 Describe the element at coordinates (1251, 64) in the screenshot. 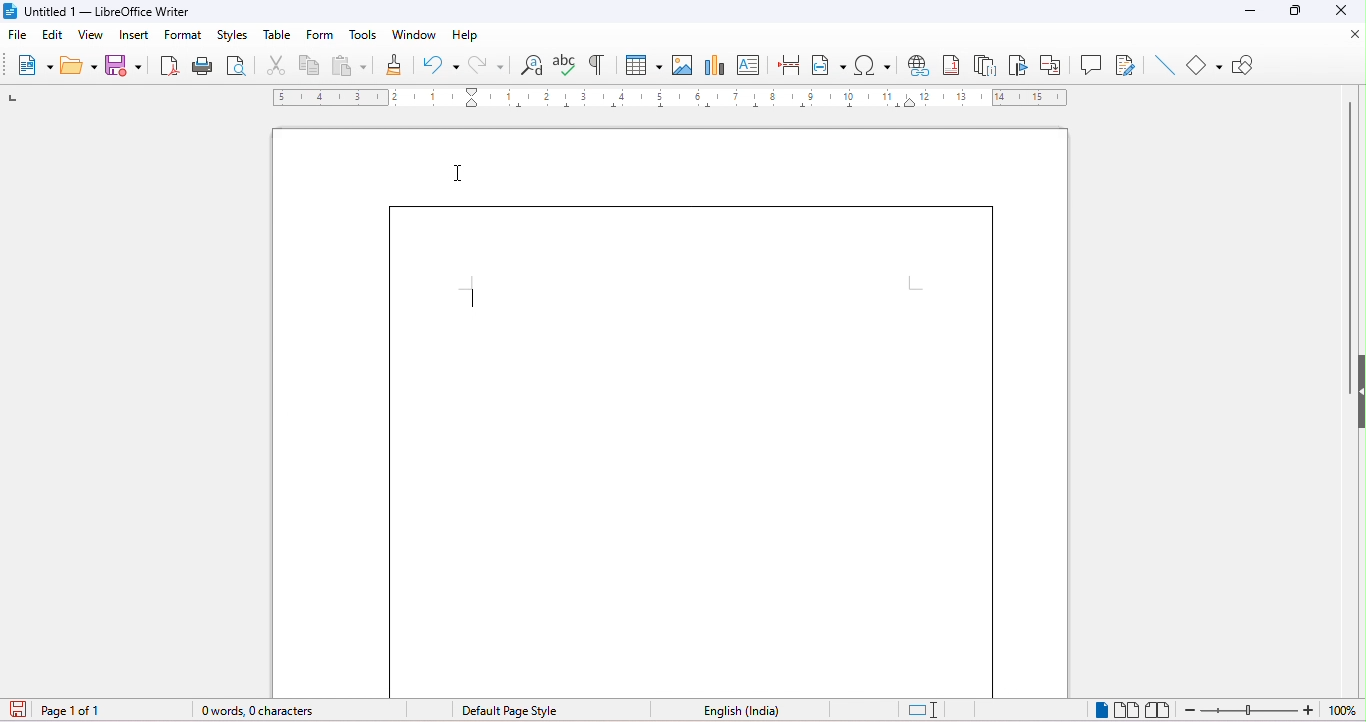

I see `show draw functions` at that location.